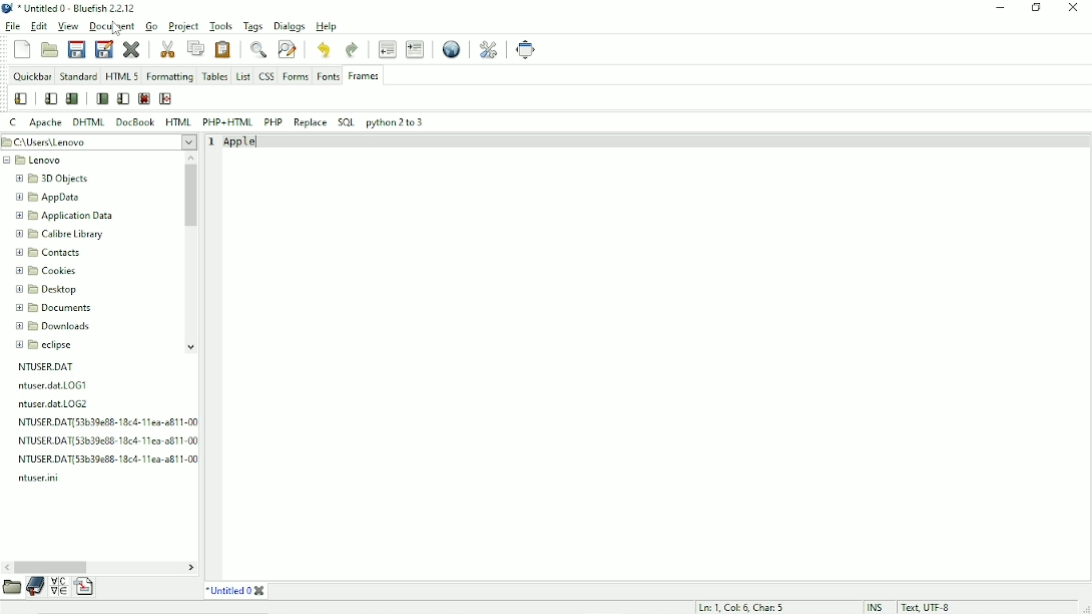  Describe the element at coordinates (54, 325) in the screenshot. I see `Downloads` at that location.